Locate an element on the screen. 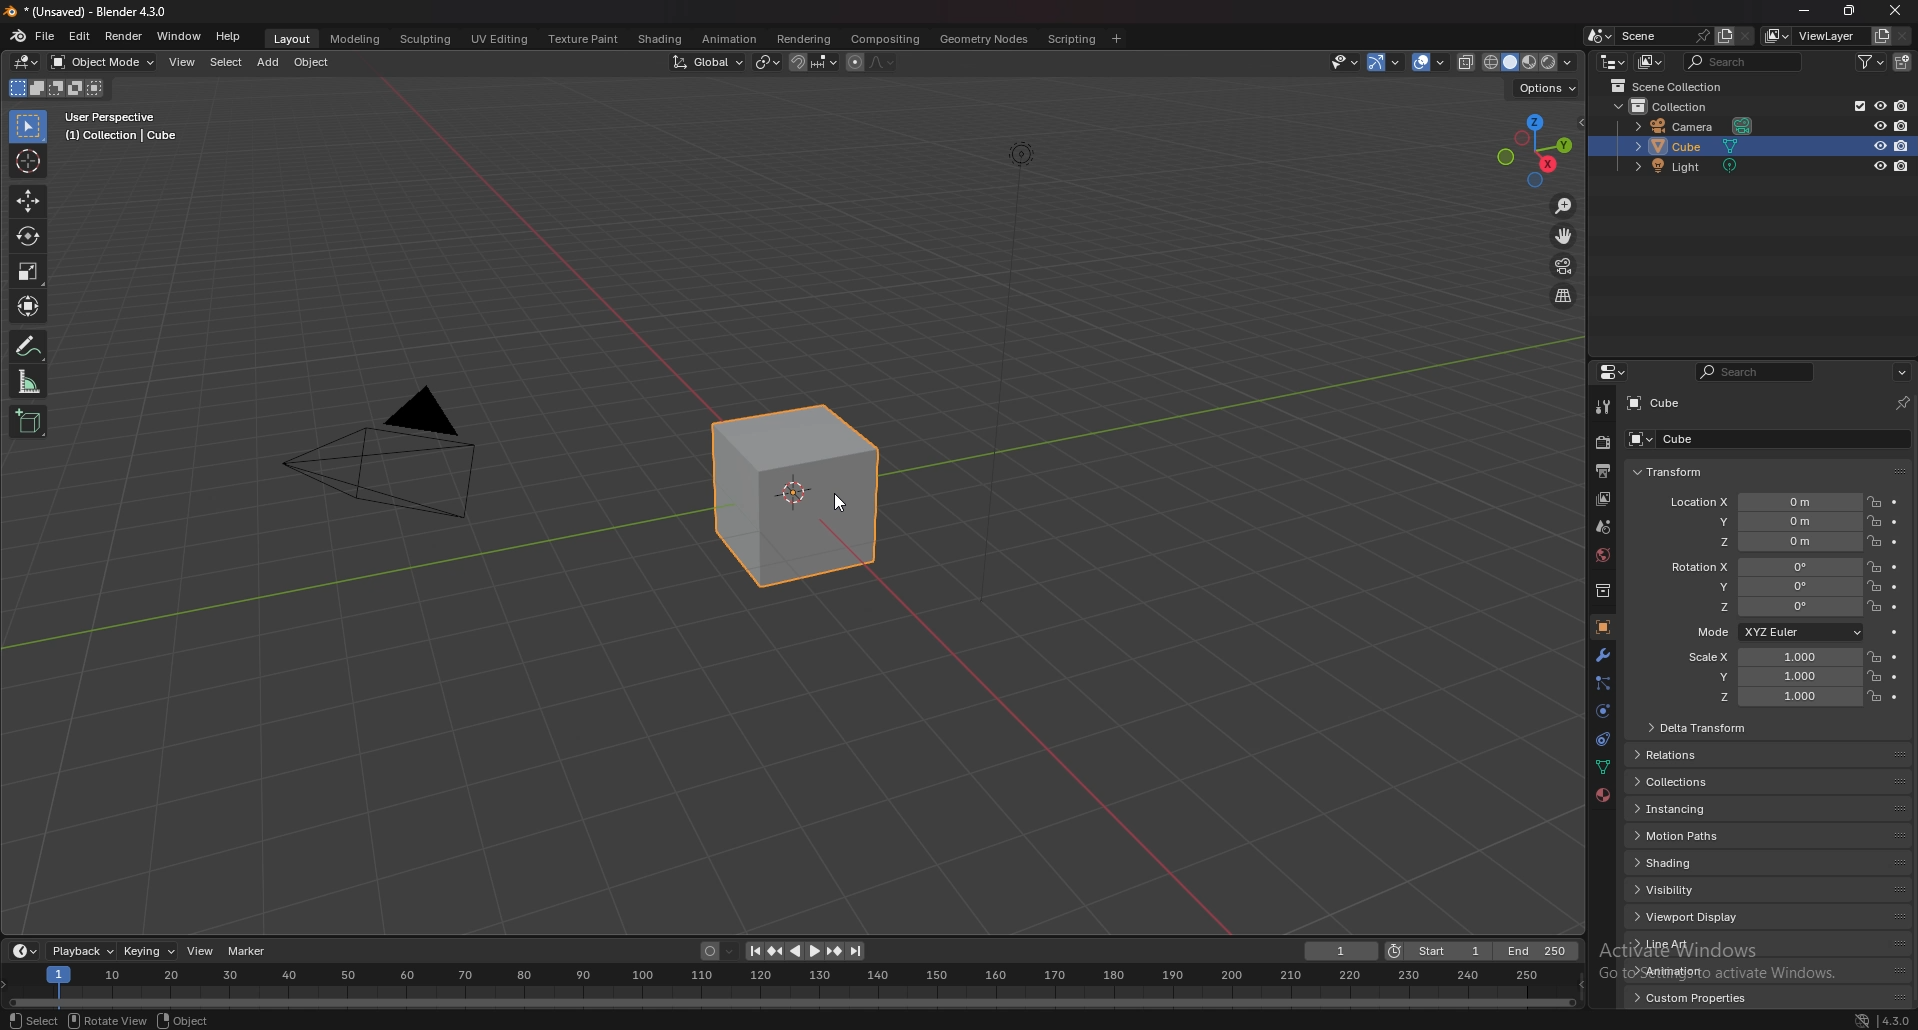  jump to endpoint is located at coordinates (754, 952).